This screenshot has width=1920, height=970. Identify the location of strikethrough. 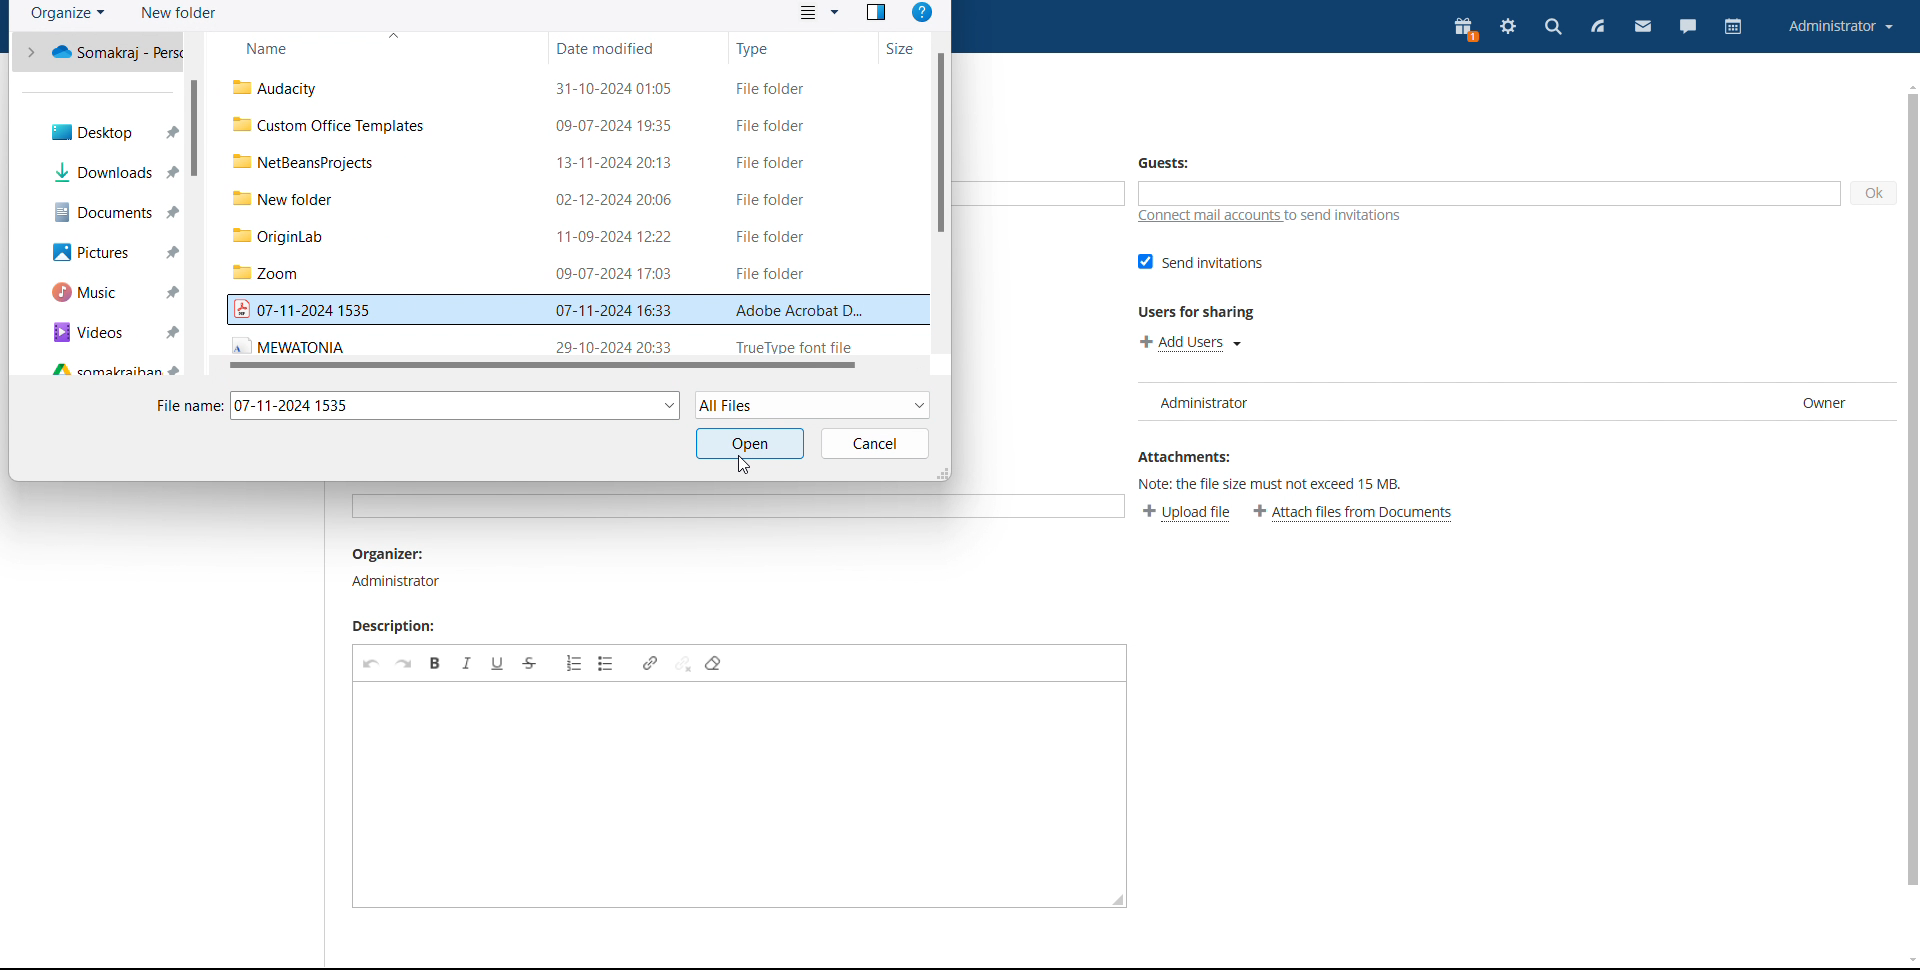
(529, 664).